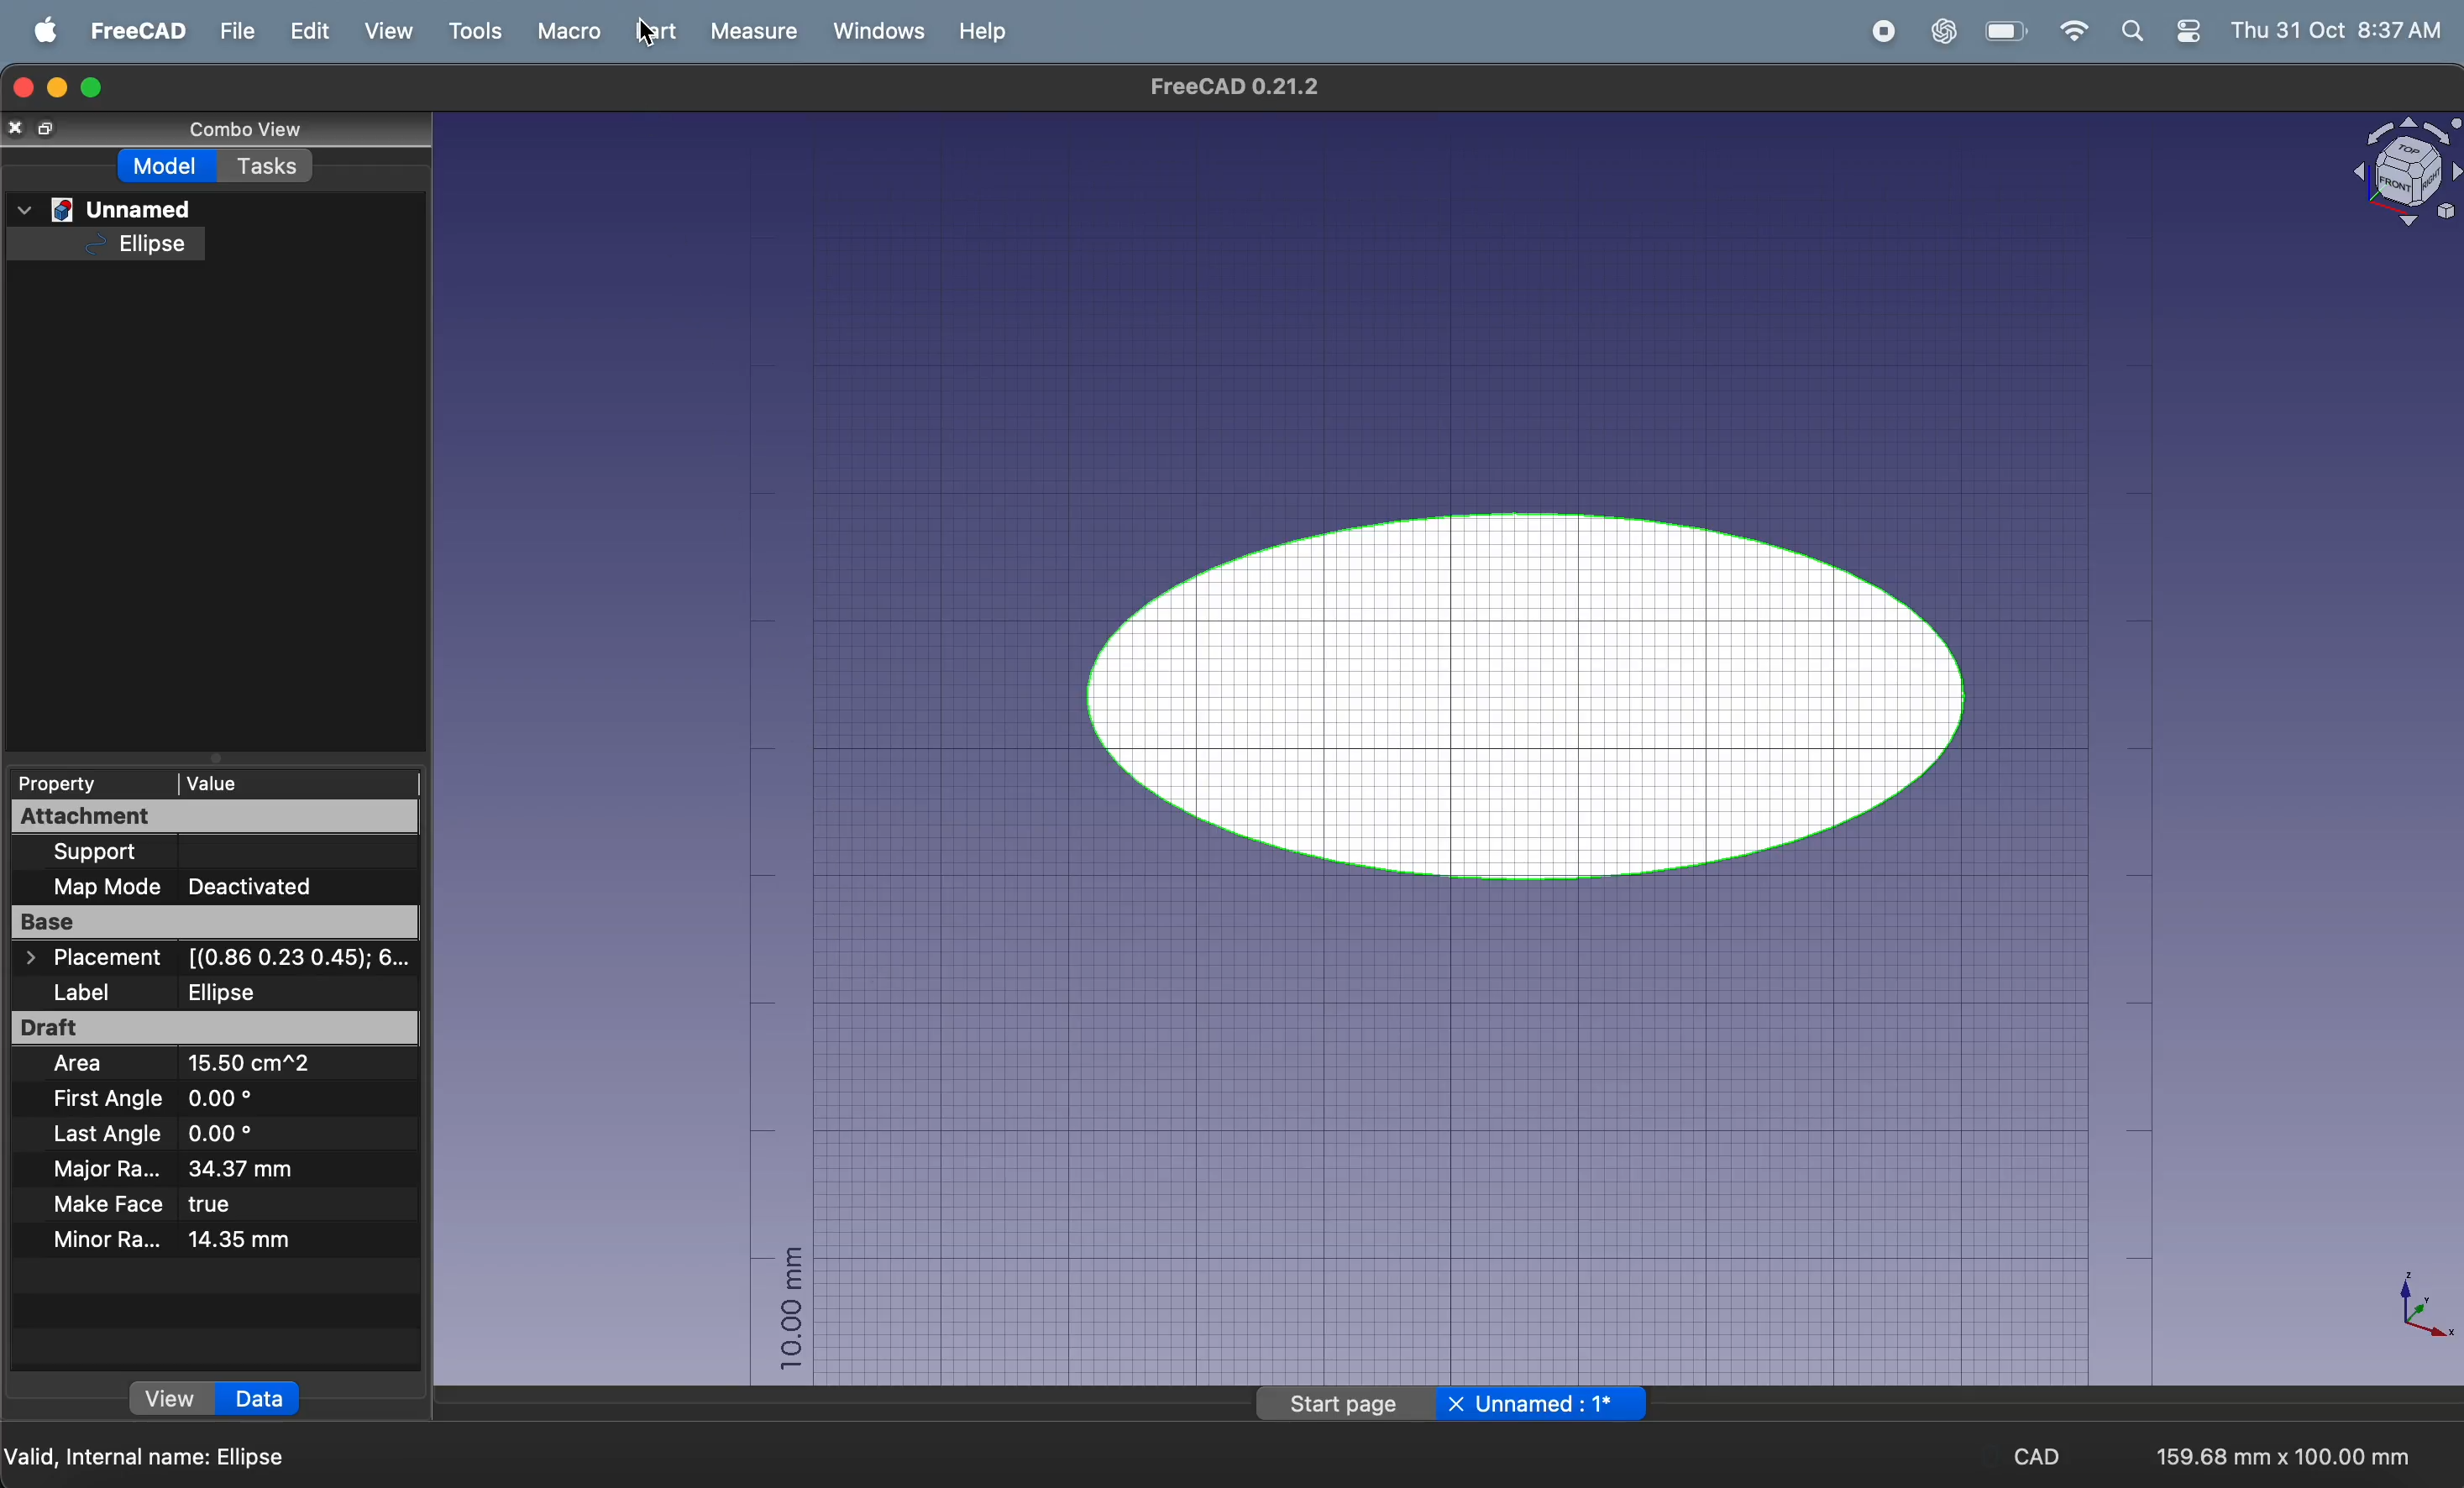 This screenshot has height=1488, width=2464. What do you see at coordinates (1457, 1405) in the screenshot?
I see `page title` at bounding box center [1457, 1405].